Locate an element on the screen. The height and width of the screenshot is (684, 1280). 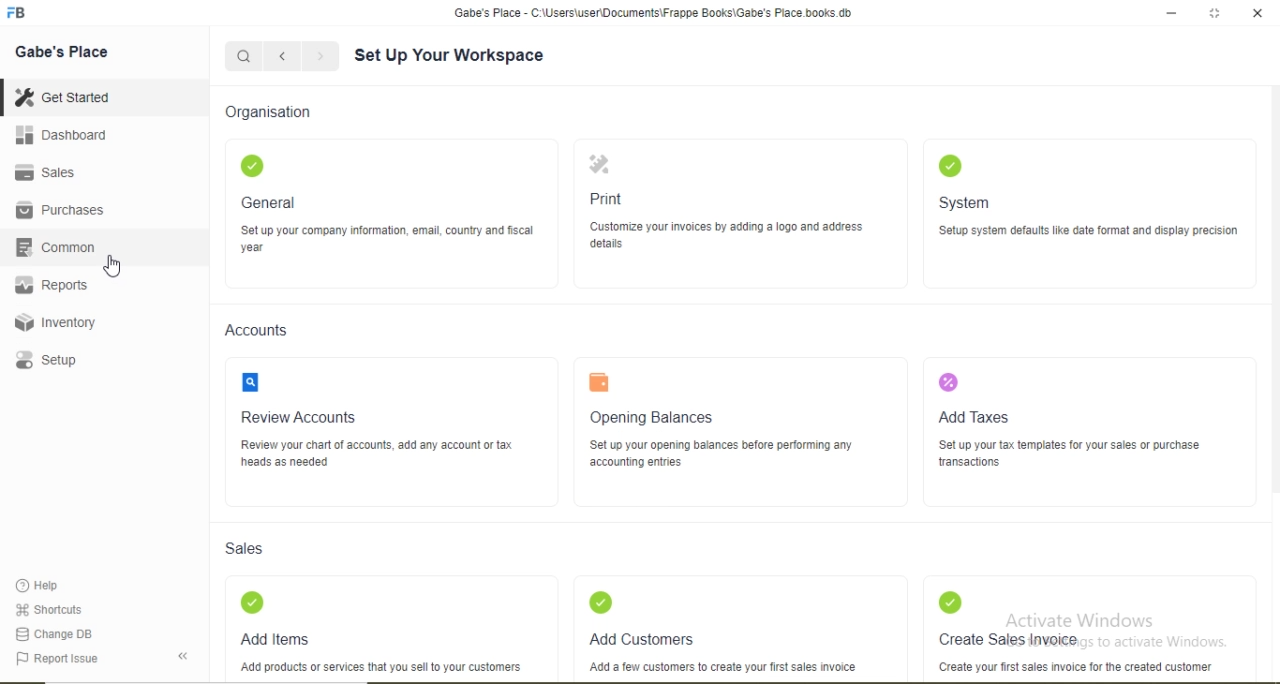
Logo is located at coordinates (948, 382).